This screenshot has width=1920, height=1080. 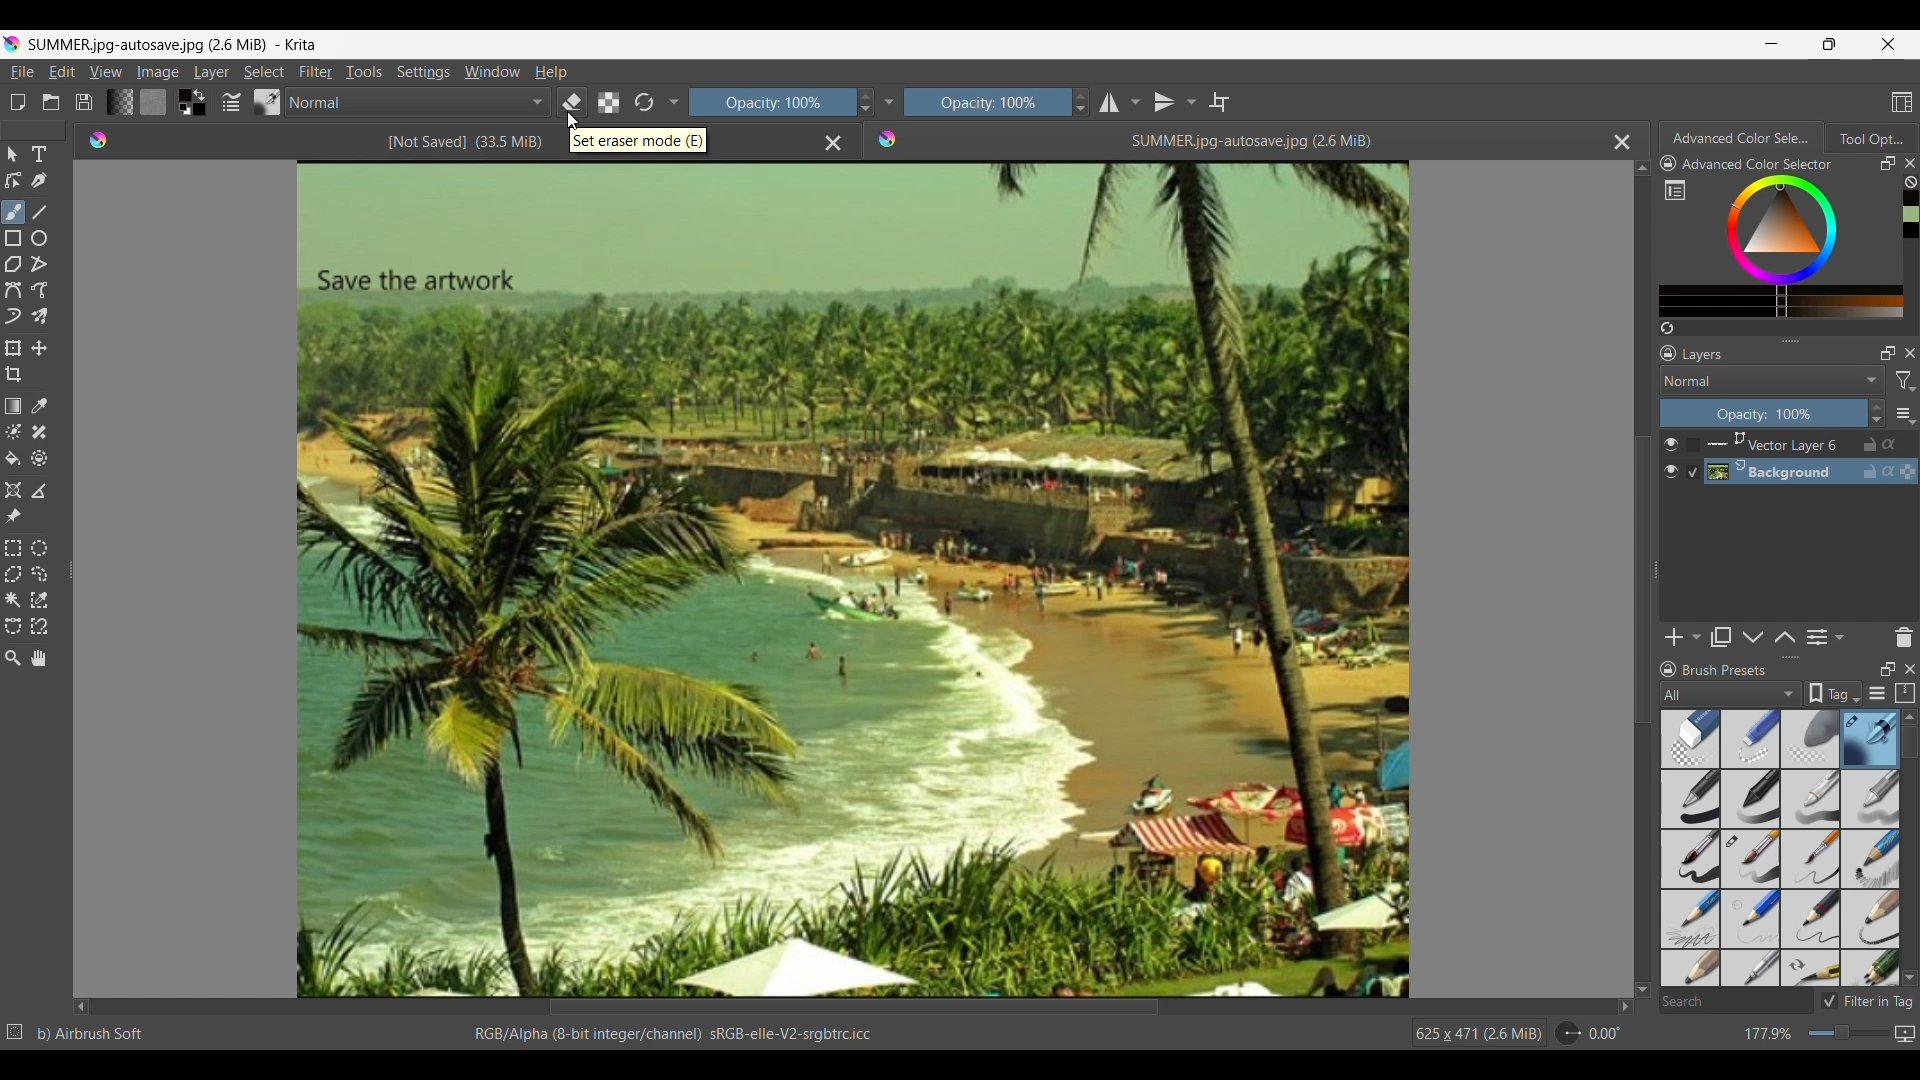 I want to click on Color history, so click(x=1910, y=214).